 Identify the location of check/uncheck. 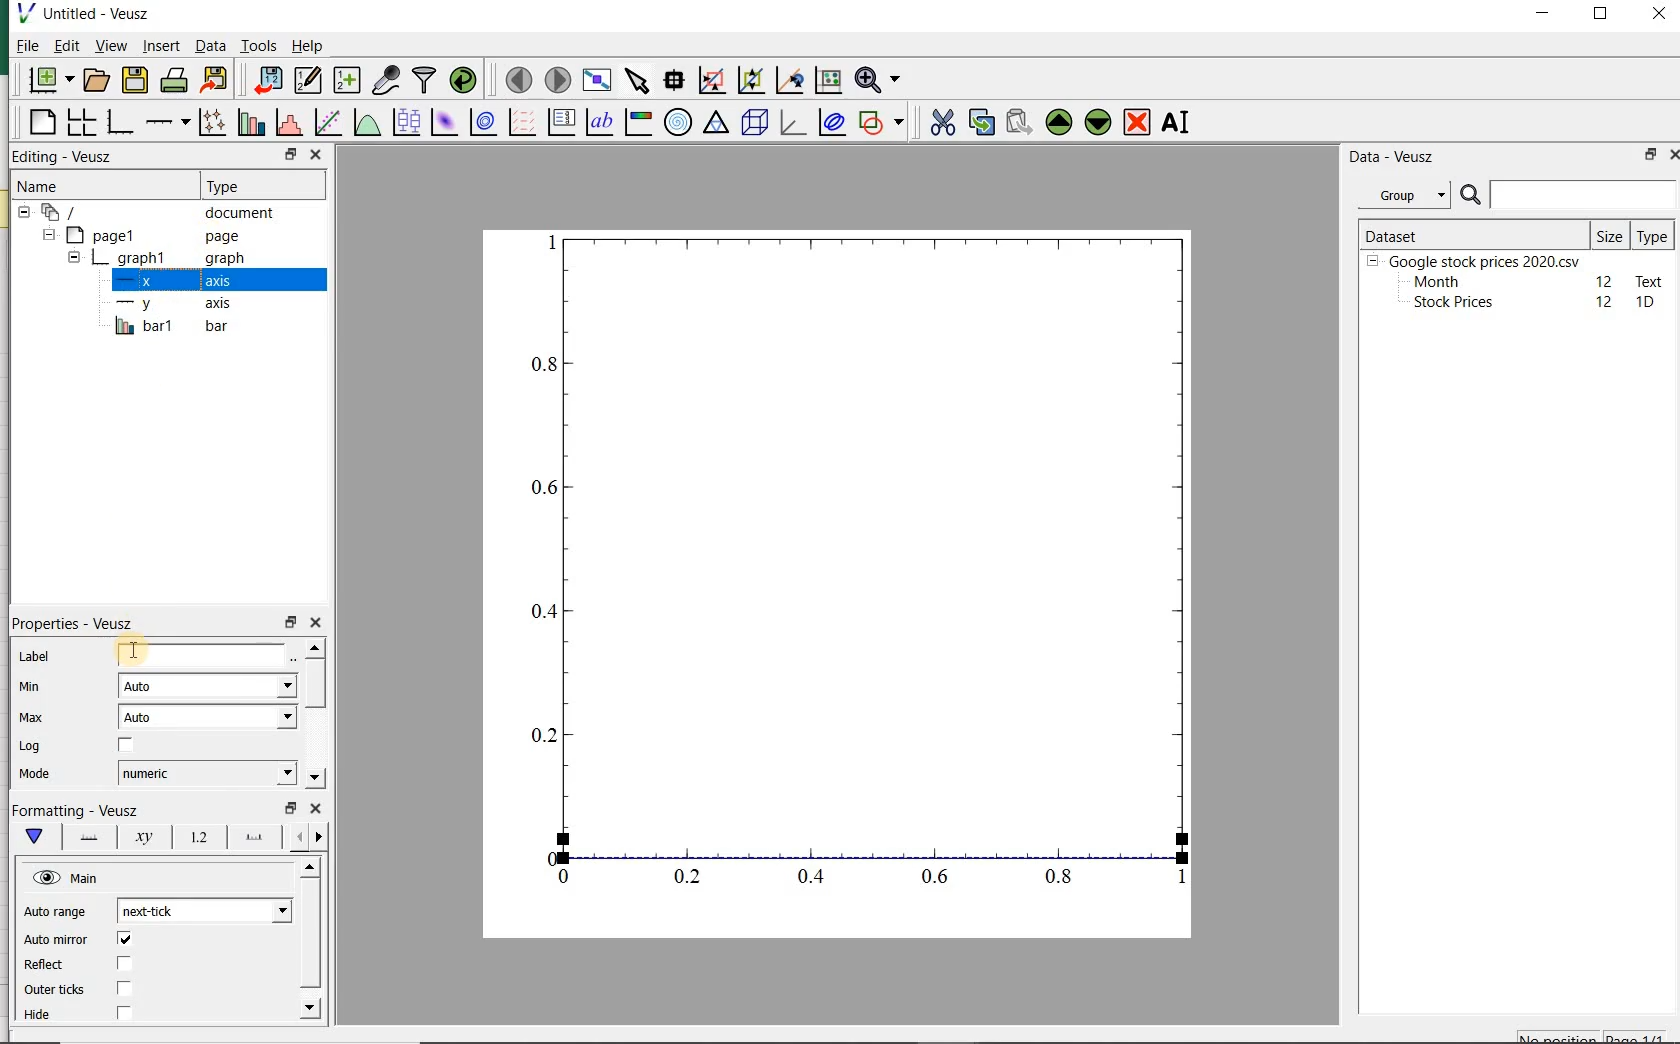
(124, 988).